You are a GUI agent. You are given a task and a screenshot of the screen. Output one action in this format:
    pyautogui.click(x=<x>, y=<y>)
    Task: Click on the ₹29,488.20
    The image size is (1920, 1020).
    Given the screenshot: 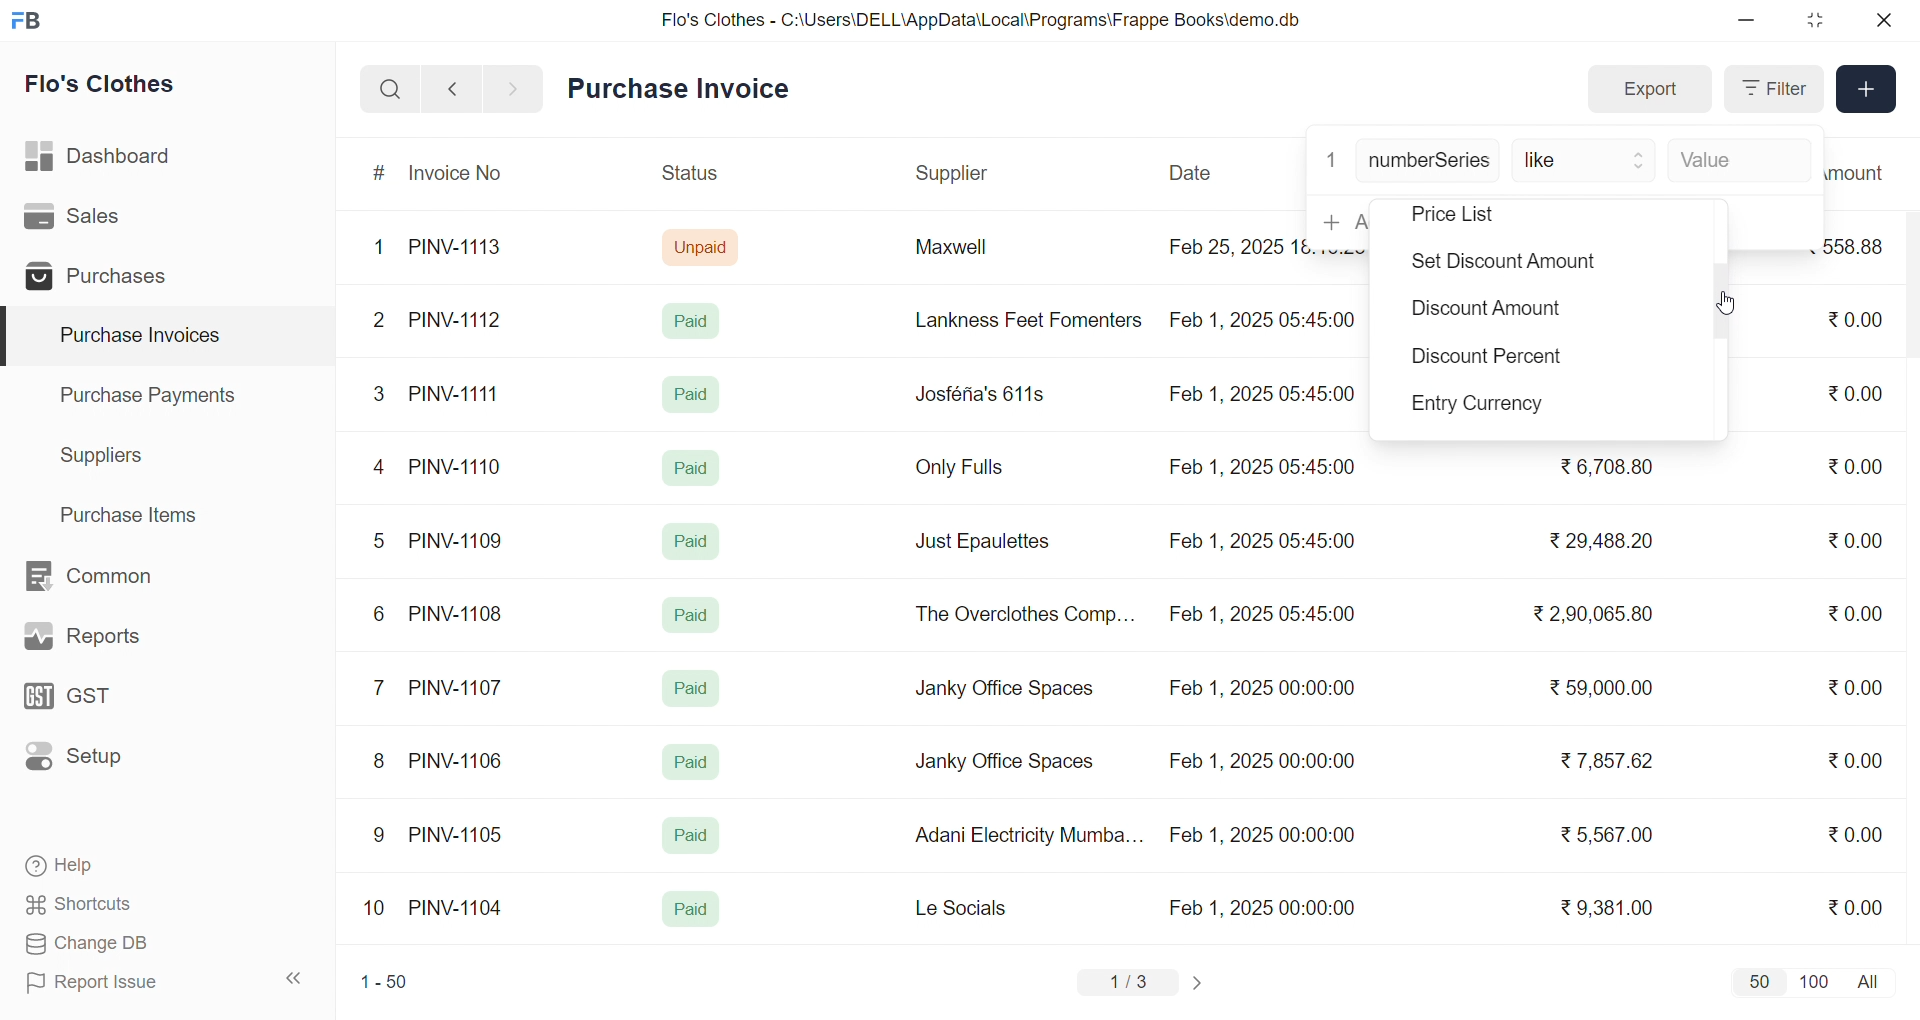 What is the action you would take?
    pyautogui.click(x=1595, y=541)
    